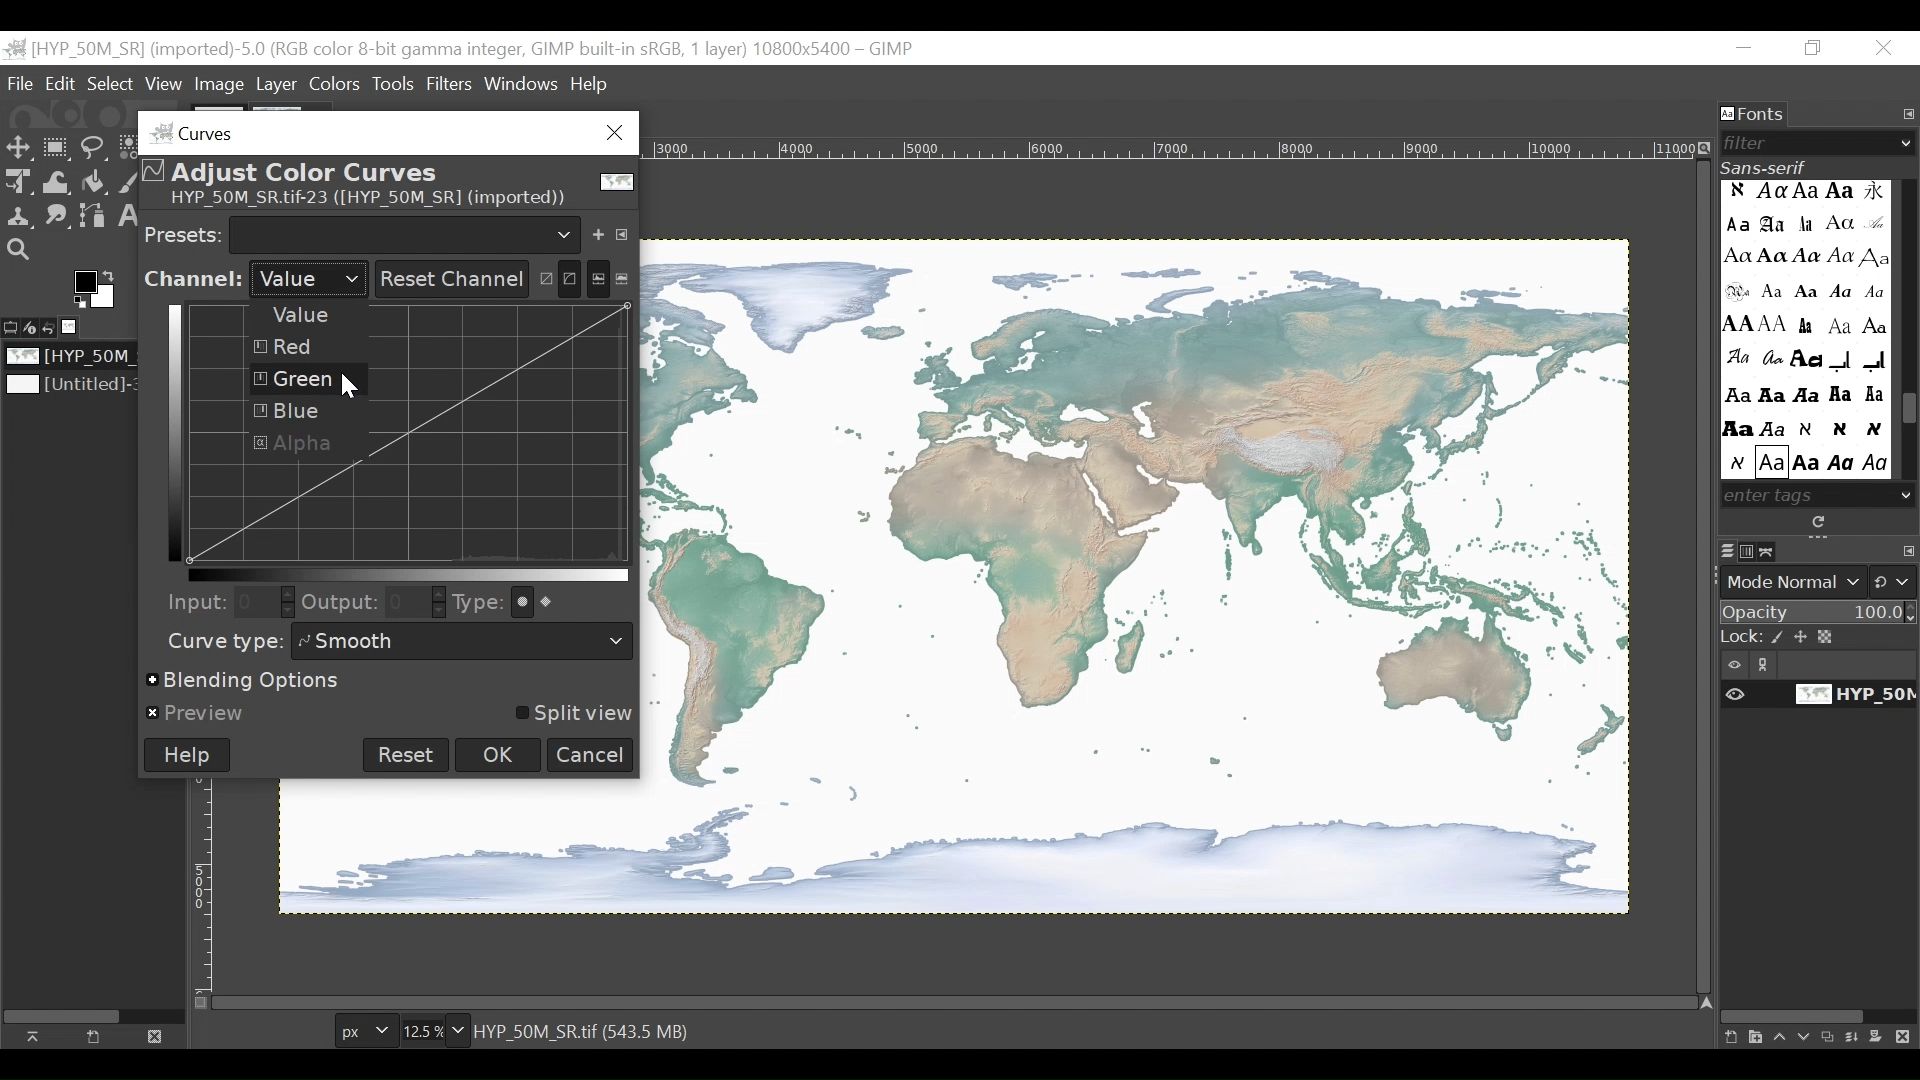  What do you see at coordinates (602, 231) in the screenshot?
I see `Save the current setting as named preset` at bounding box center [602, 231].